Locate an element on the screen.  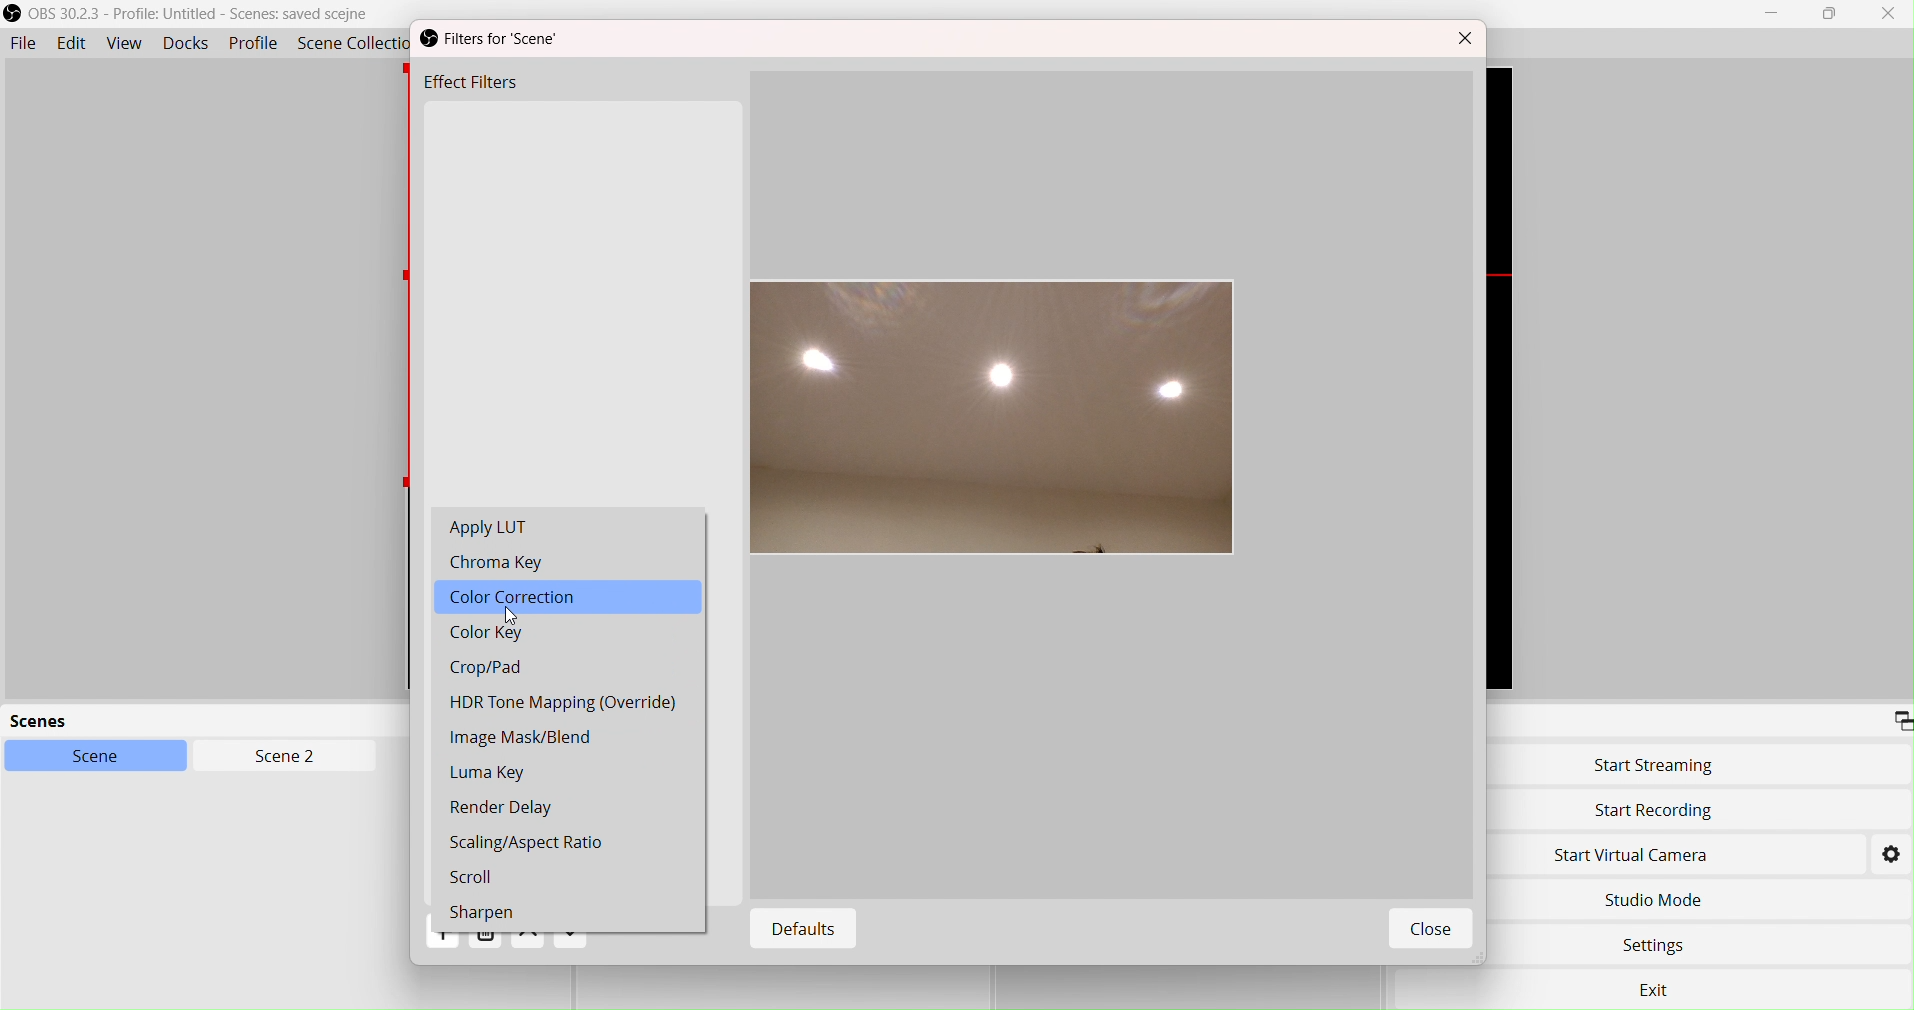
Close is located at coordinates (1428, 931).